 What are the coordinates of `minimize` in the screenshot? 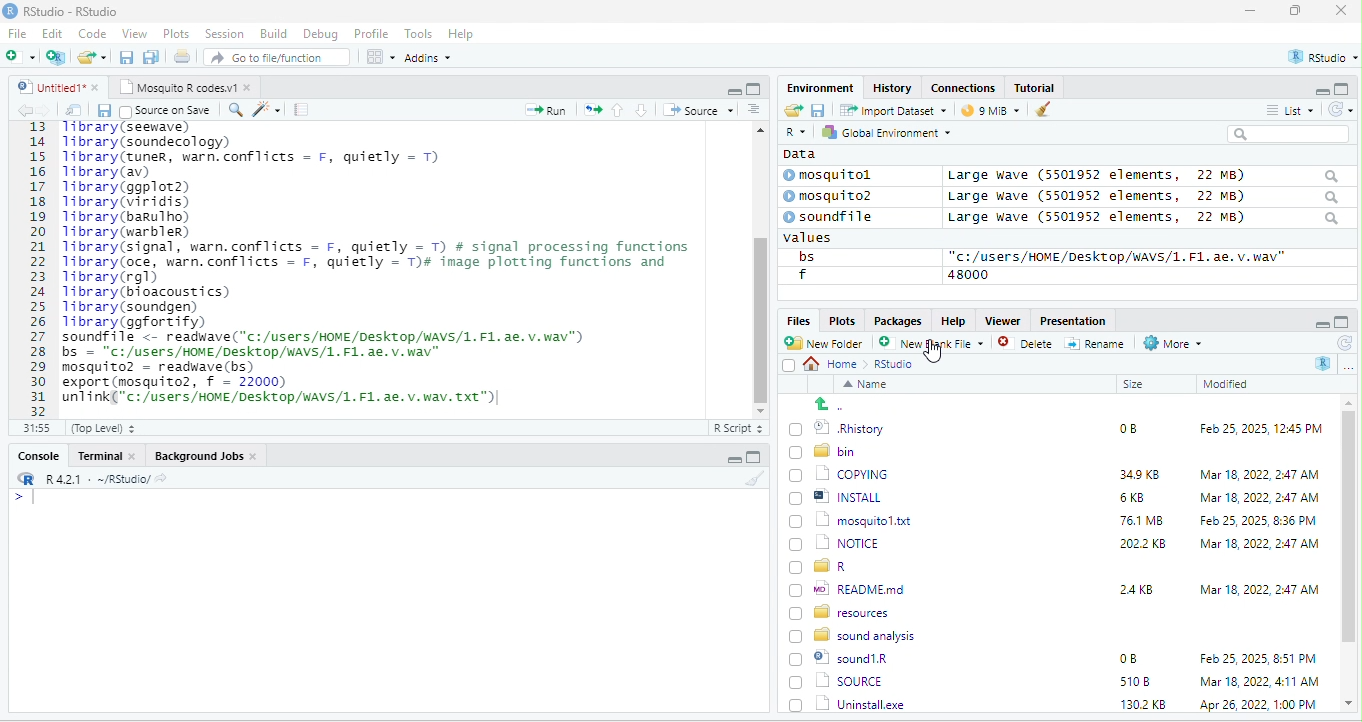 It's located at (1314, 90).